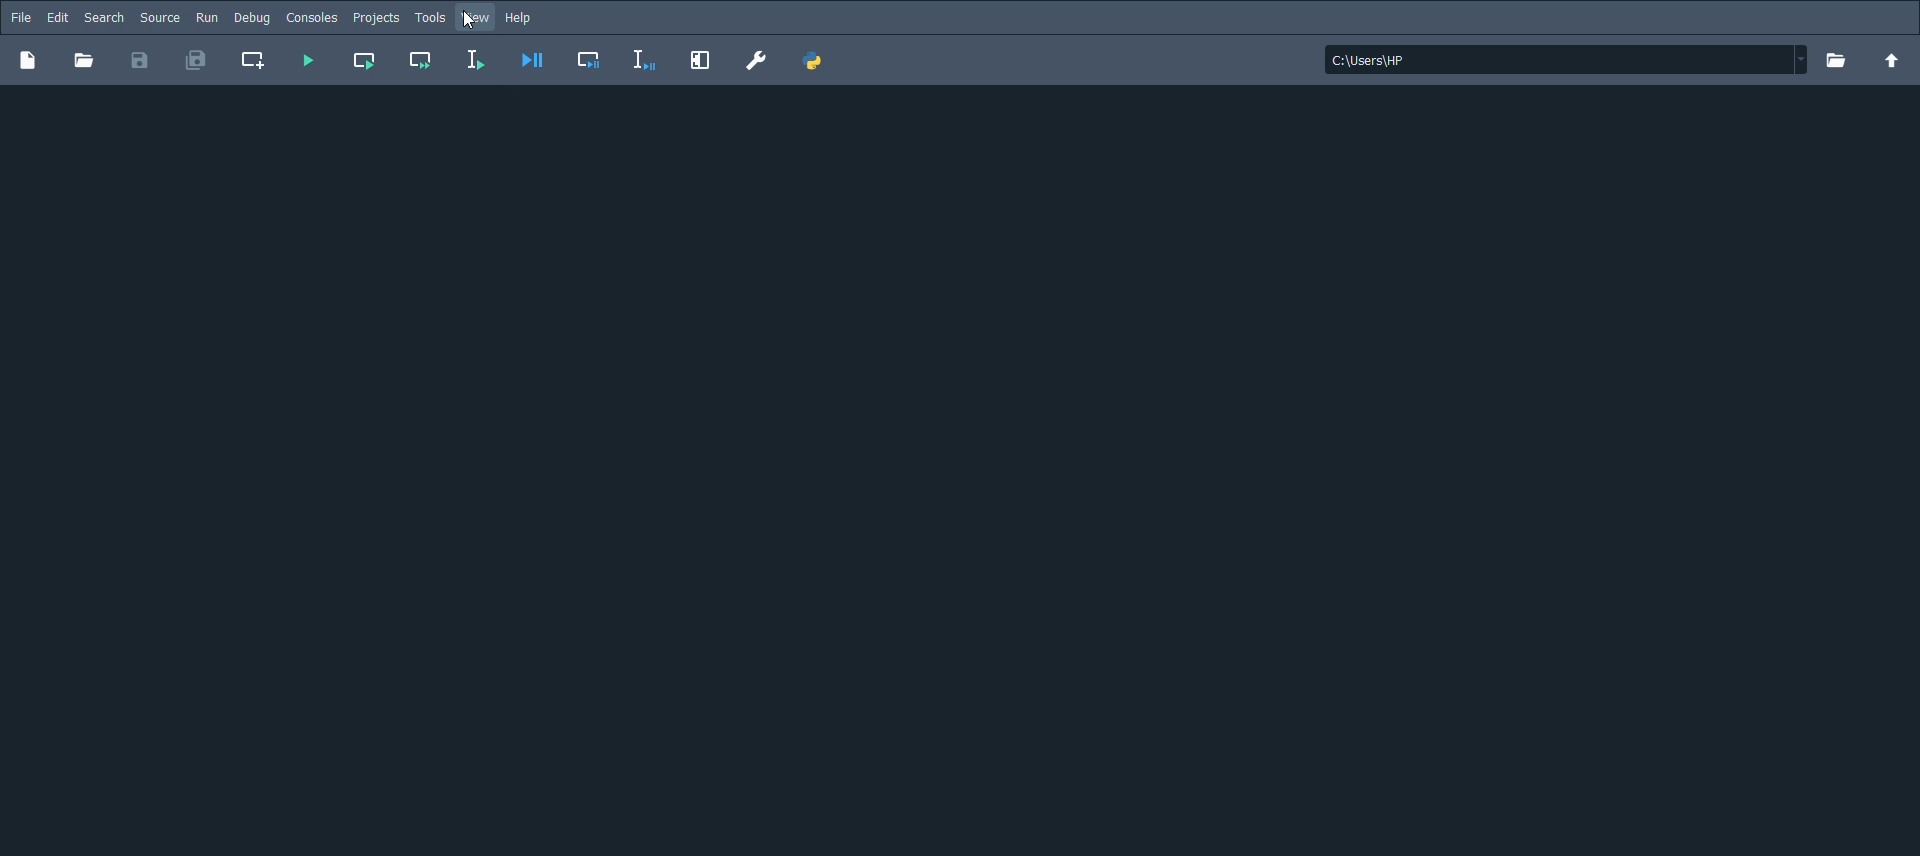  Describe the element at coordinates (376, 18) in the screenshot. I see `Projects` at that location.